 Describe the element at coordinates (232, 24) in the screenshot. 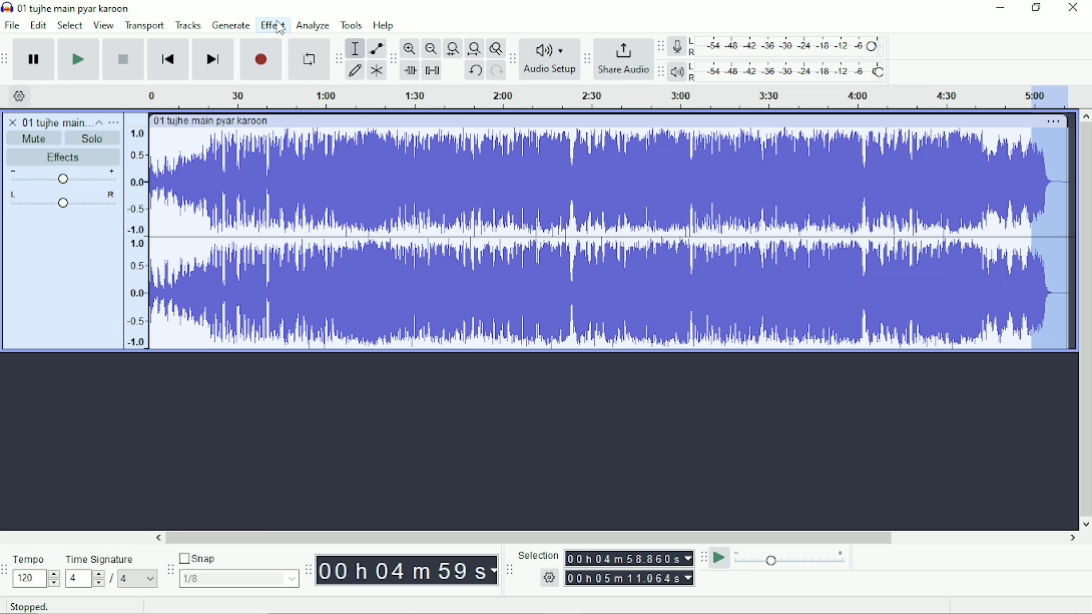

I see `Generate` at that location.